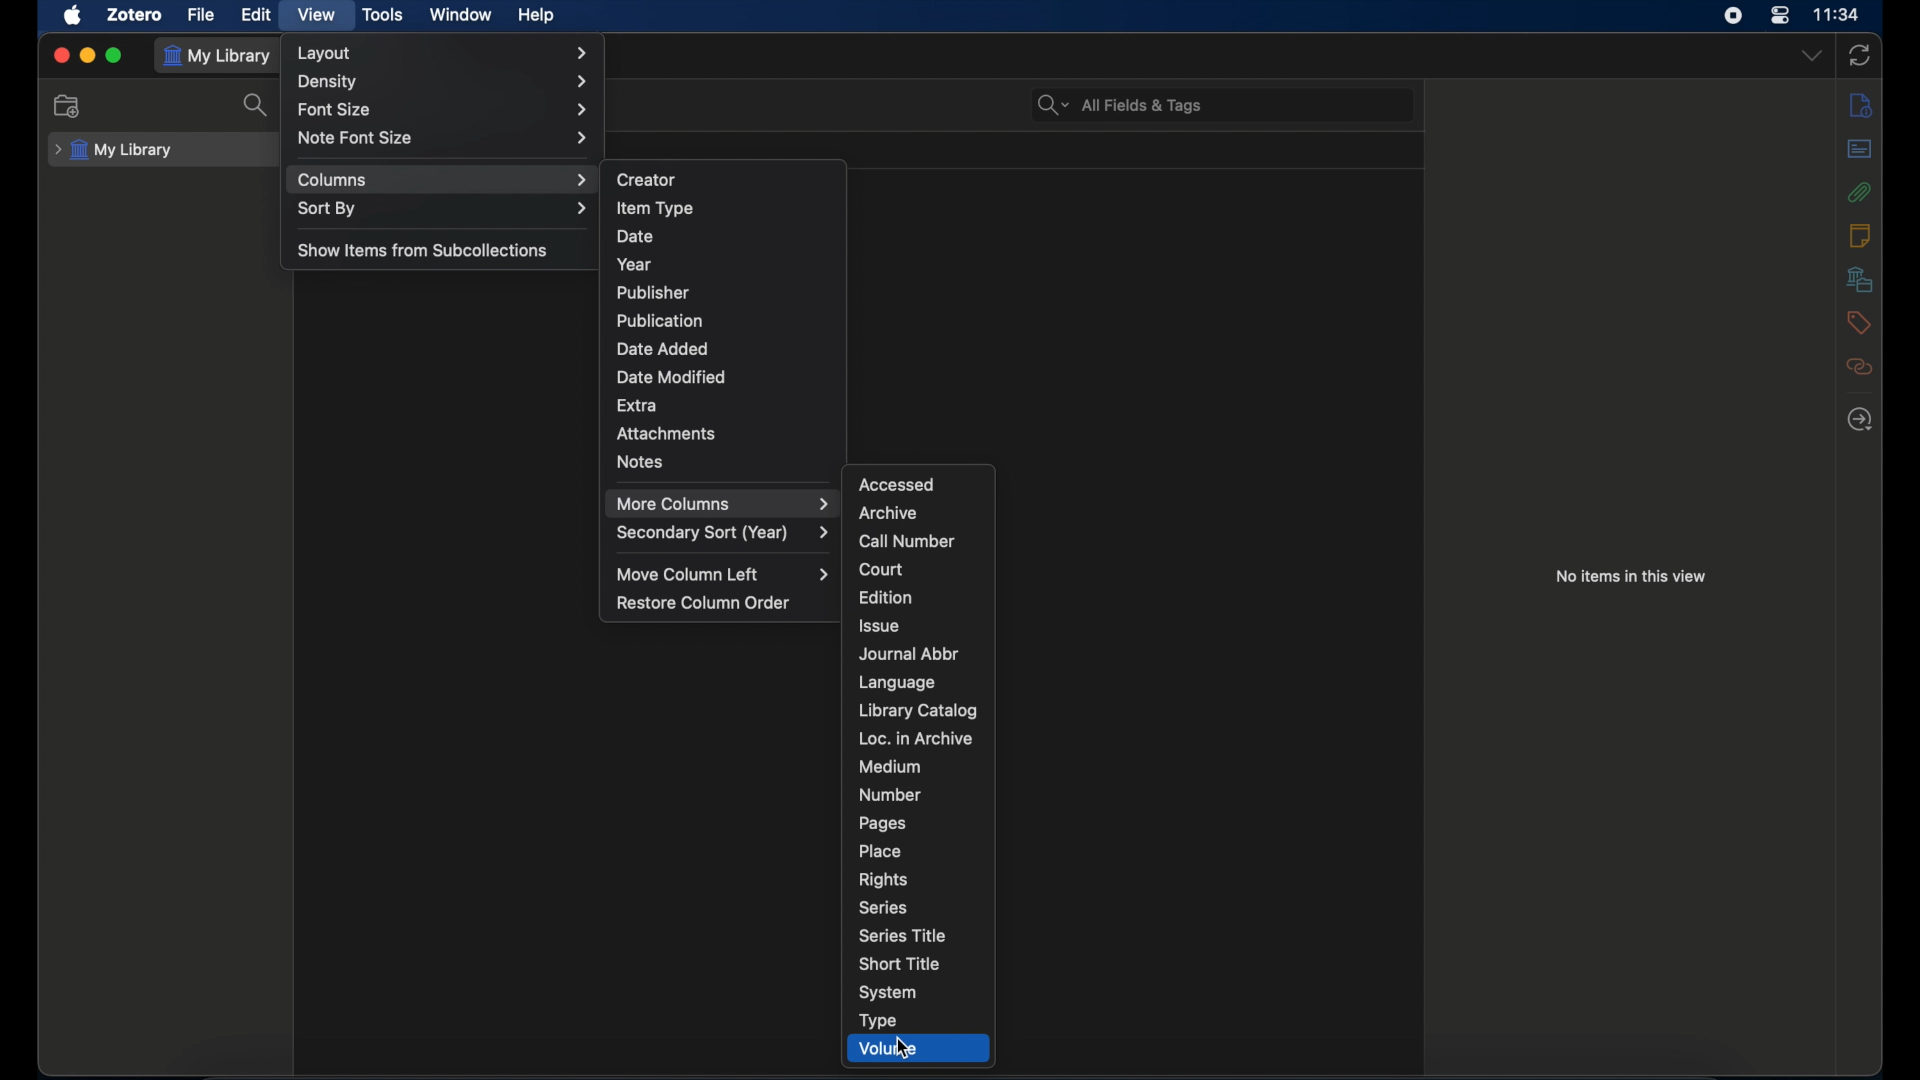  What do you see at coordinates (258, 107) in the screenshot?
I see `search` at bounding box center [258, 107].